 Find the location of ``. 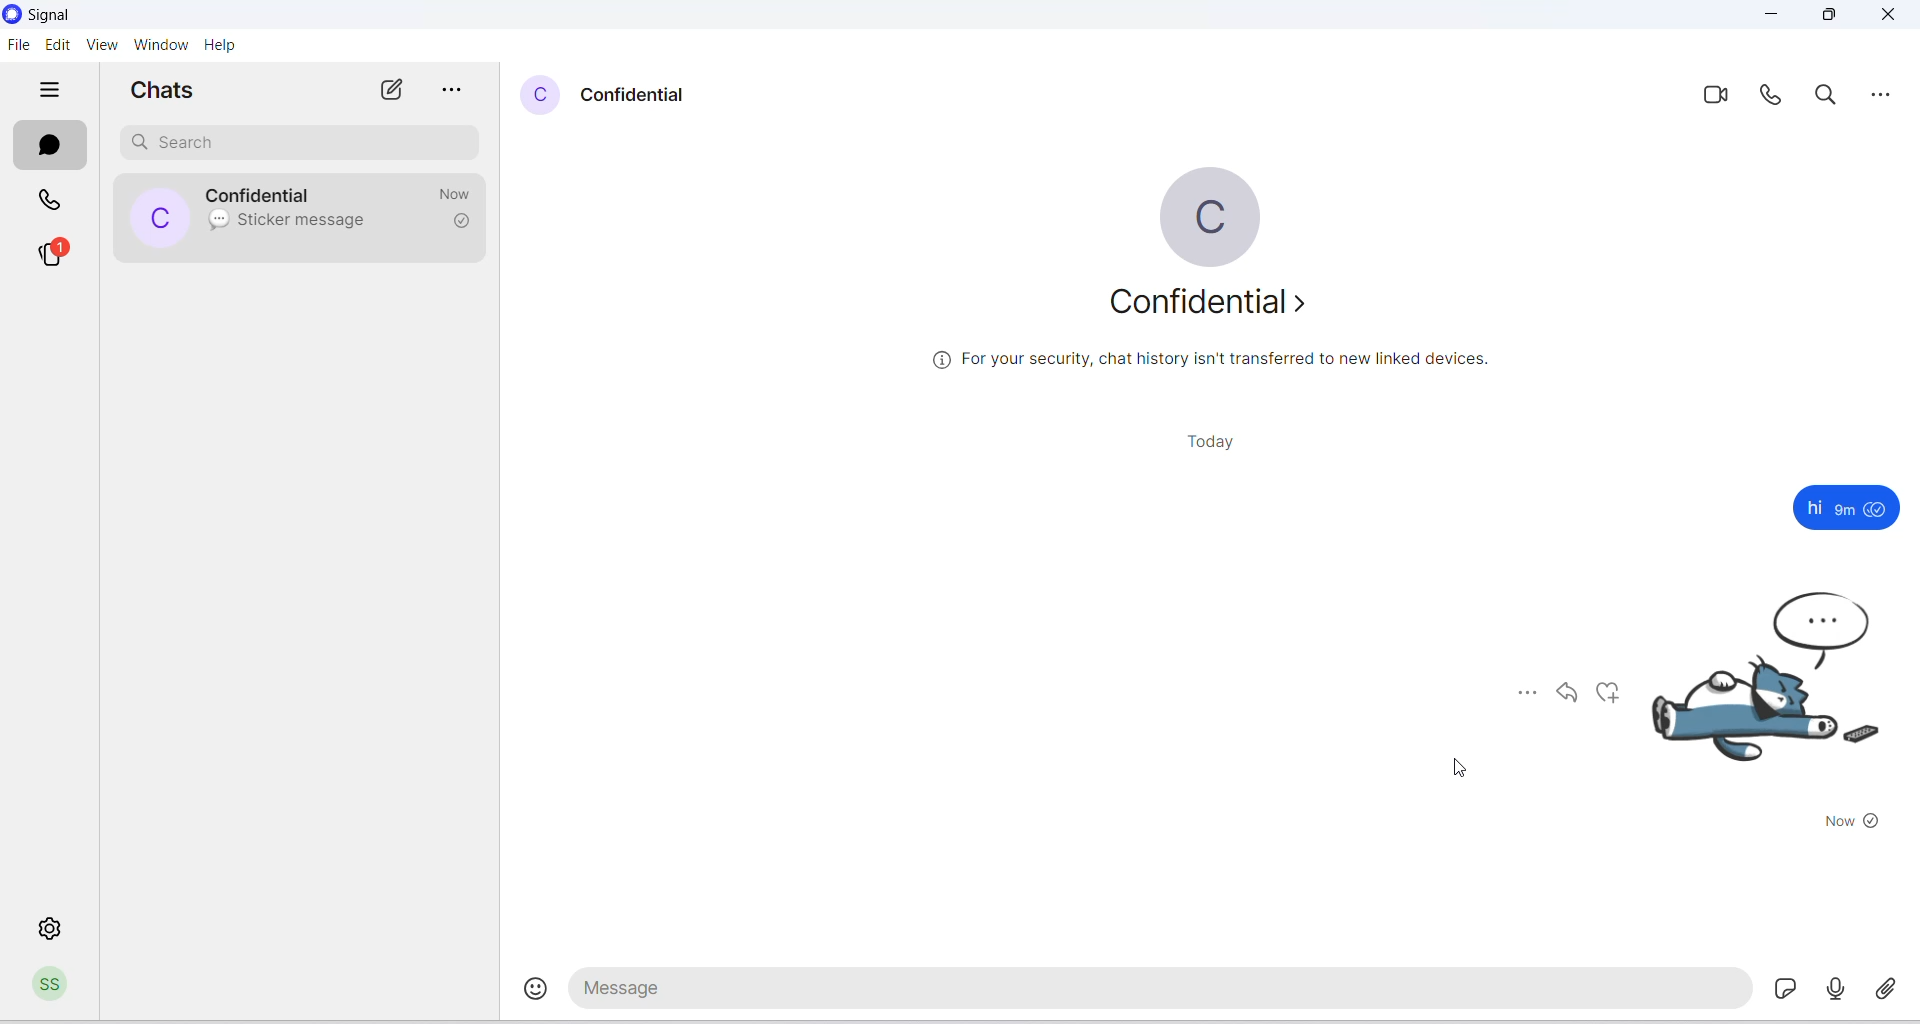

 is located at coordinates (466, 222).